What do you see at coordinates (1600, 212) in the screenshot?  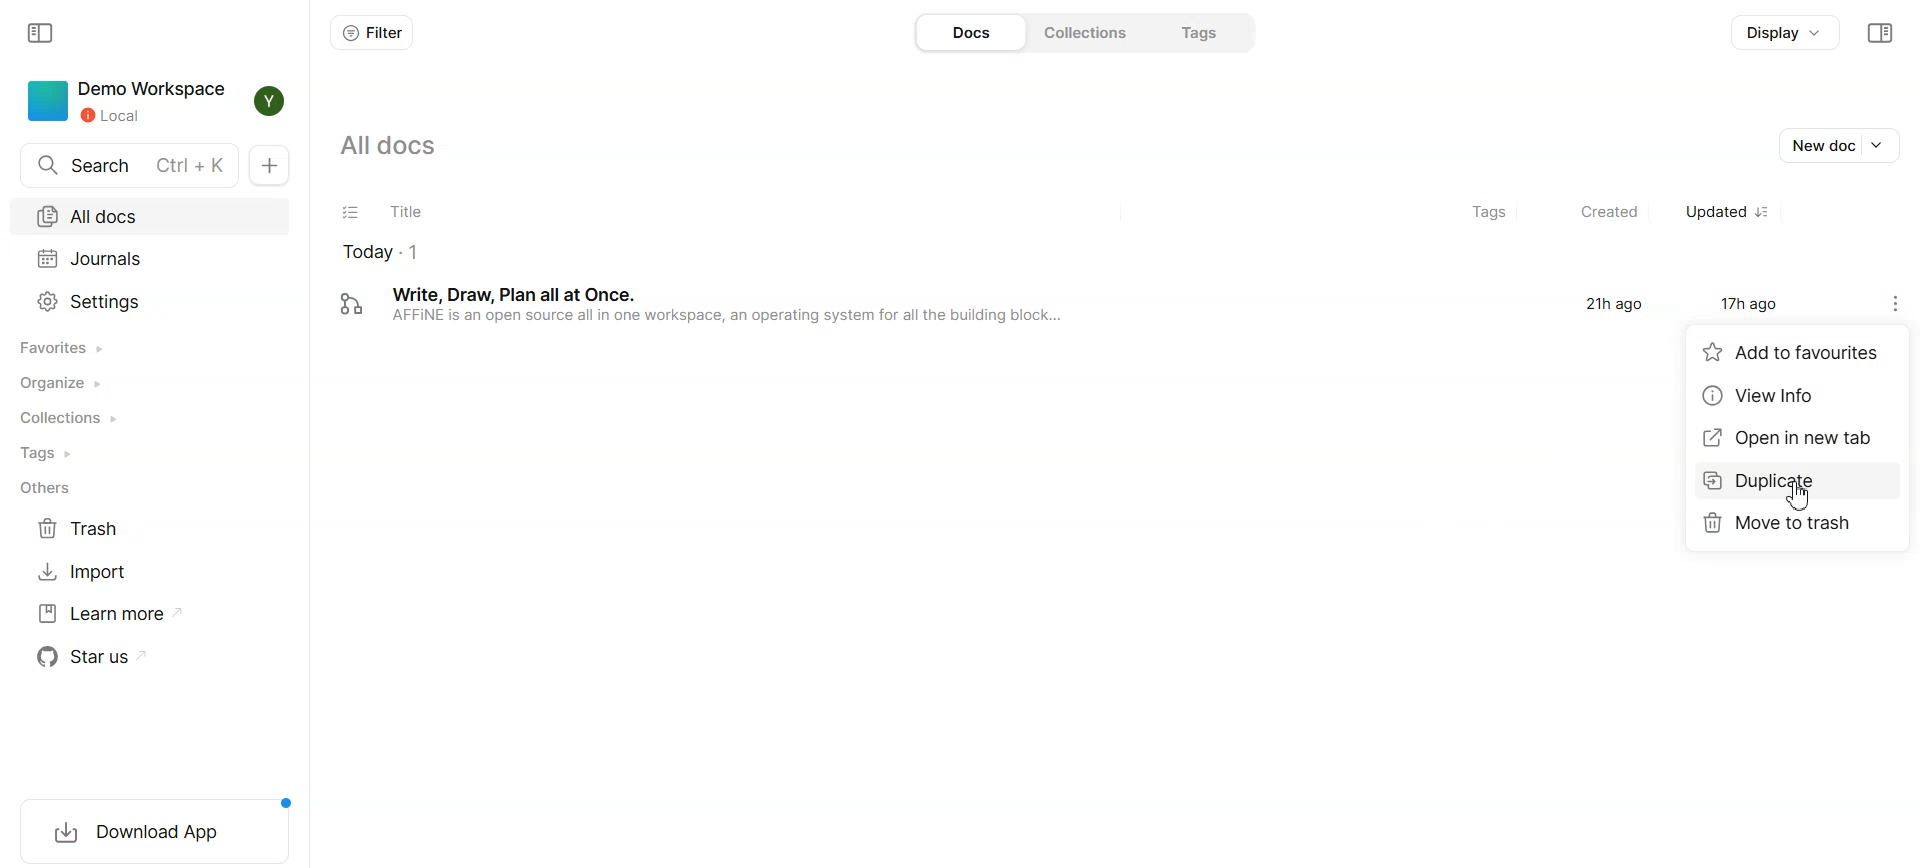 I see `Created` at bounding box center [1600, 212].